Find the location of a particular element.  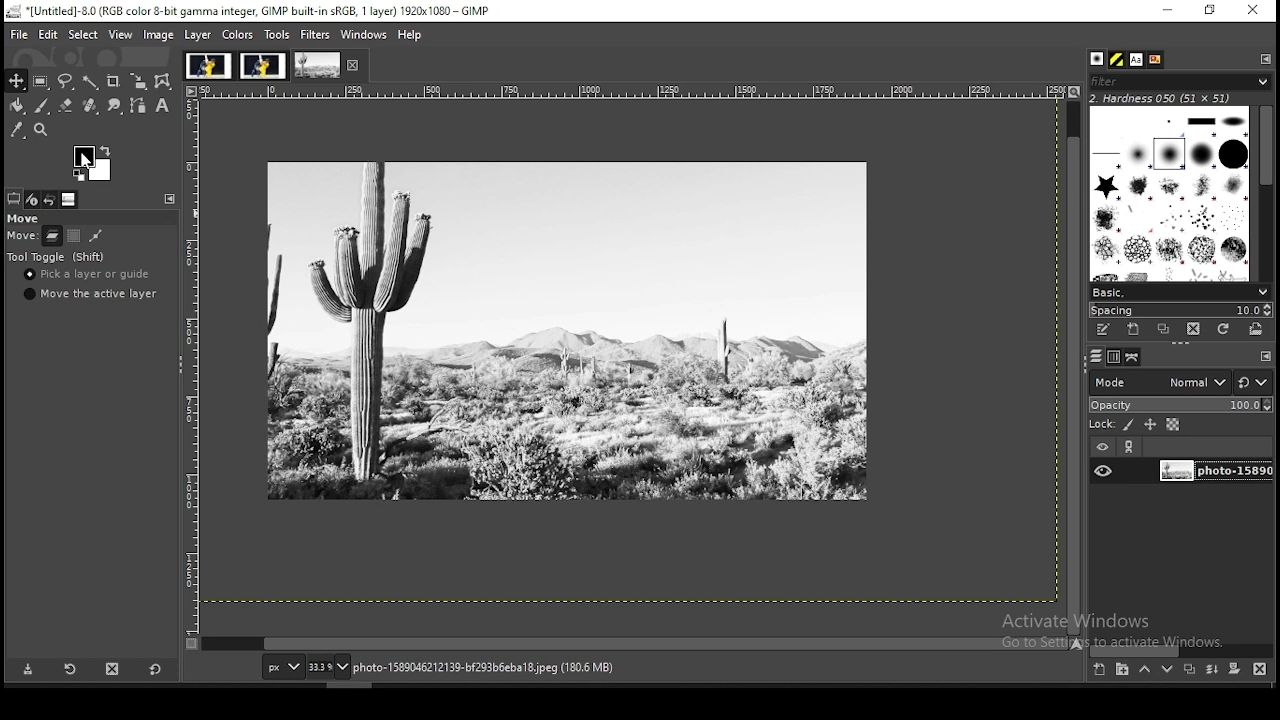

brushes is located at coordinates (1171, 193).